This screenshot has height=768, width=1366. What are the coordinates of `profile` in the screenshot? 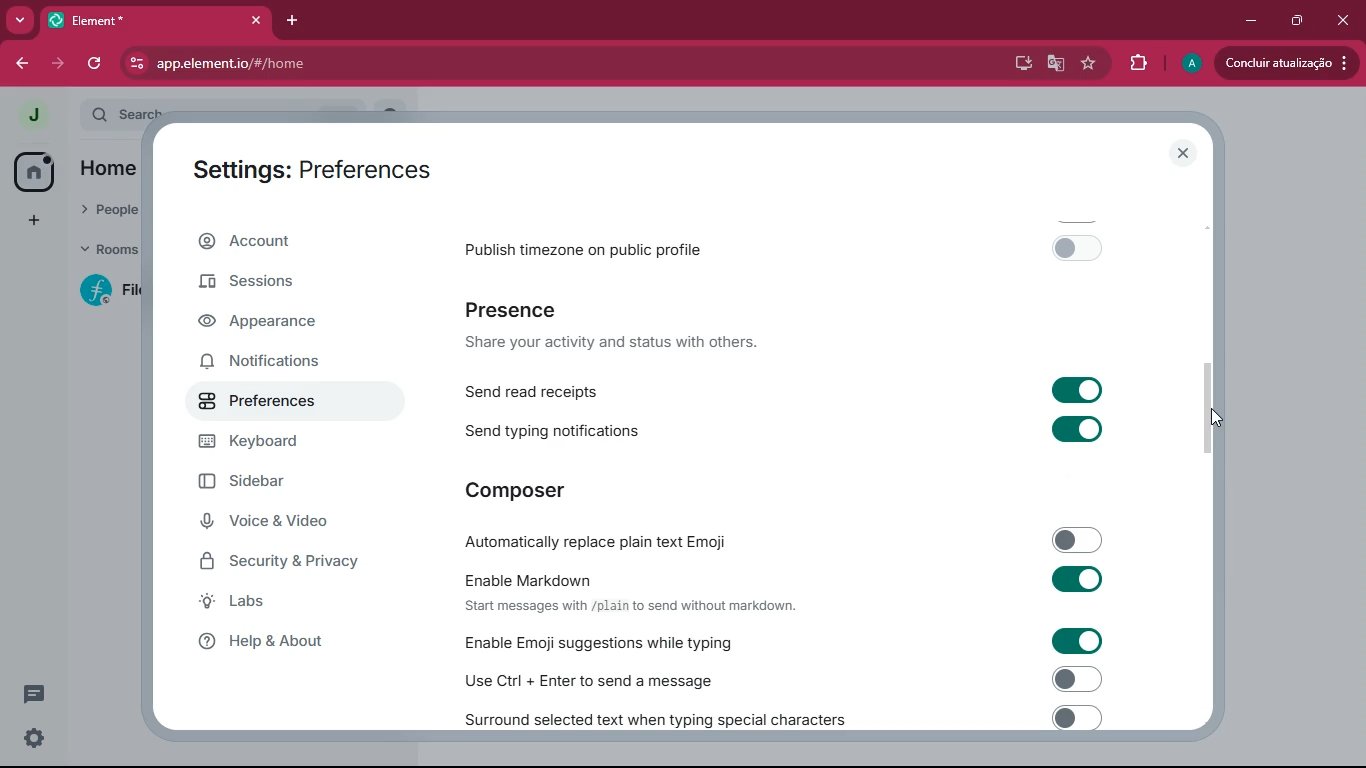 It's located at (31, 113).